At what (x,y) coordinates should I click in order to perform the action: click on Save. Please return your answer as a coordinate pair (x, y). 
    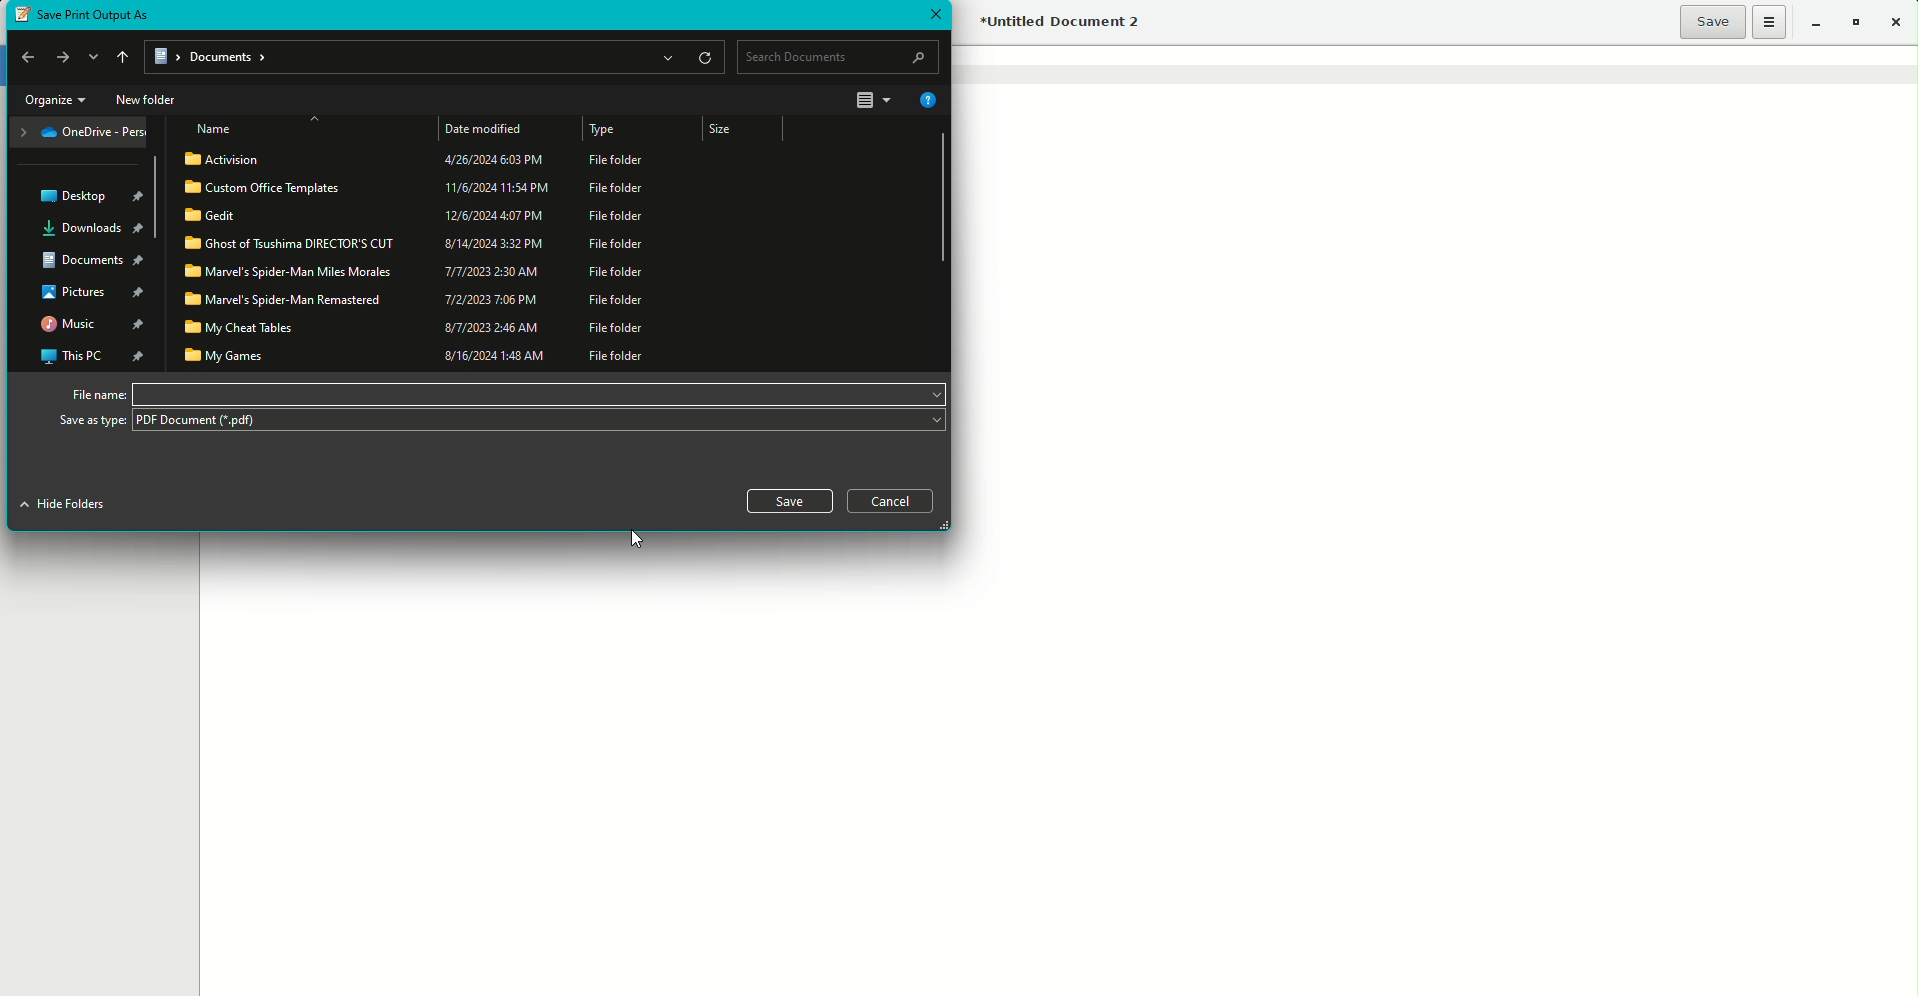
    Looking at the image, I should click on (1712, 22).